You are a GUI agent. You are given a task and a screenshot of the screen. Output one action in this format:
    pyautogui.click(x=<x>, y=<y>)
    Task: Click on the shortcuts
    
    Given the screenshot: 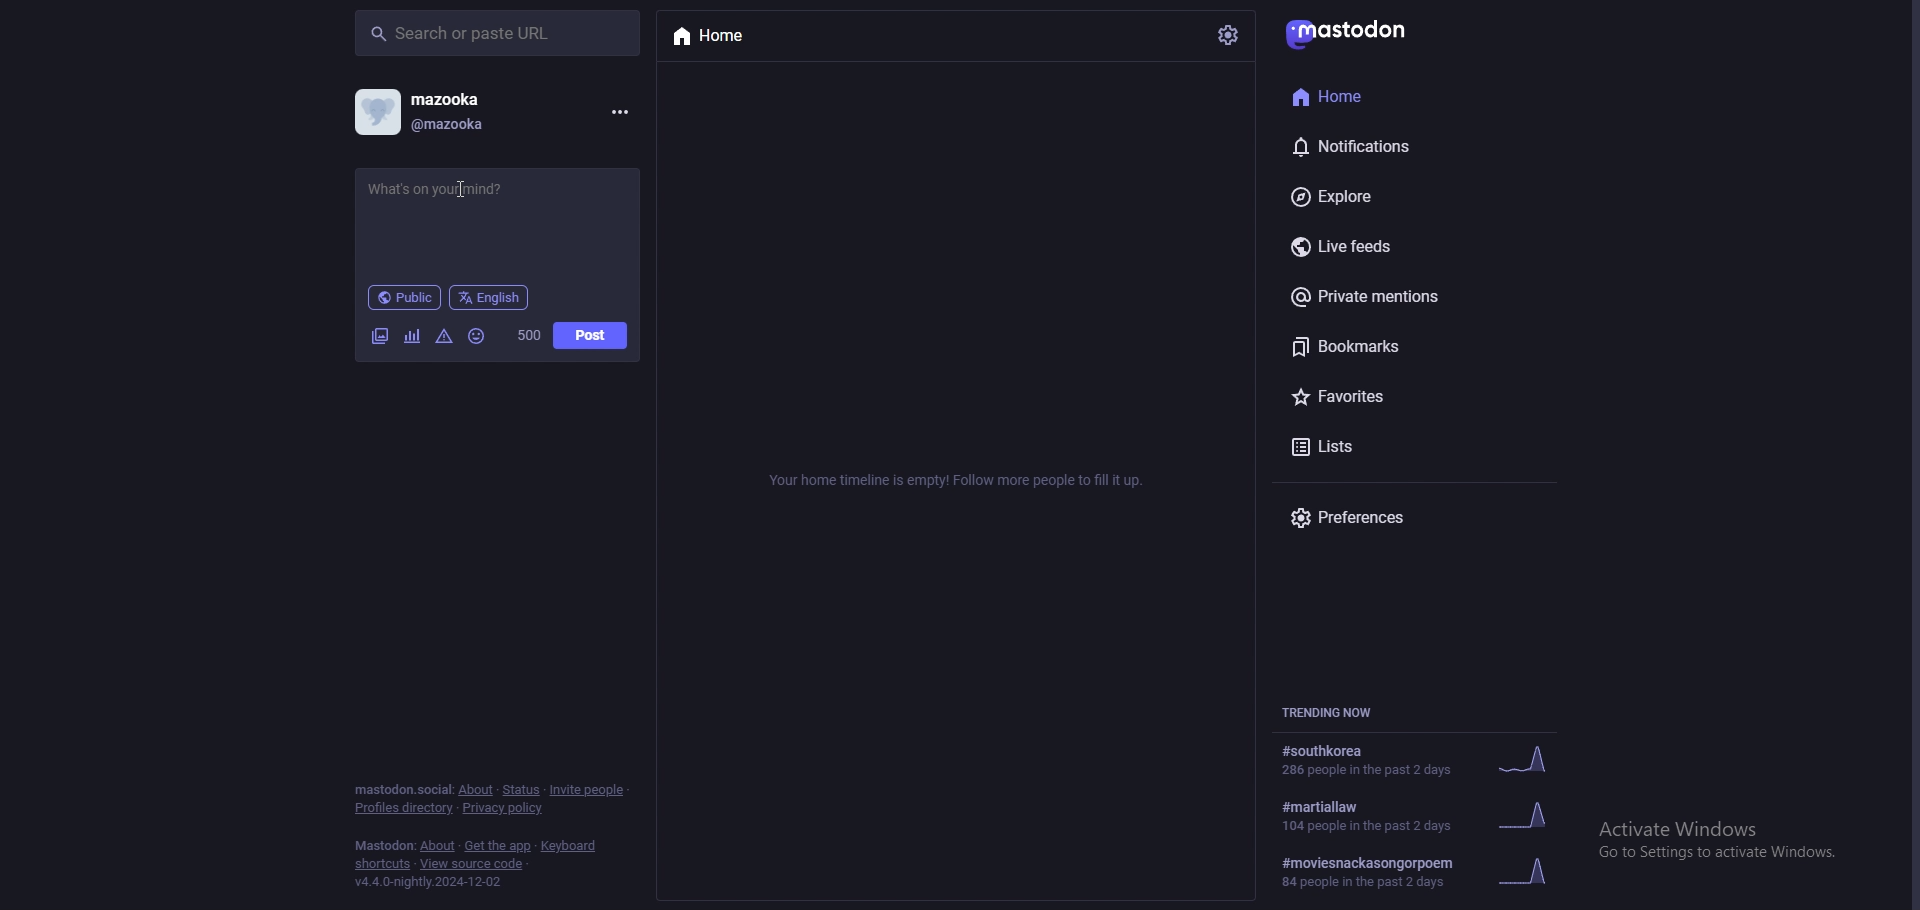 What is the action you would take?
    pyautogui.click(x=381, y=865)
    